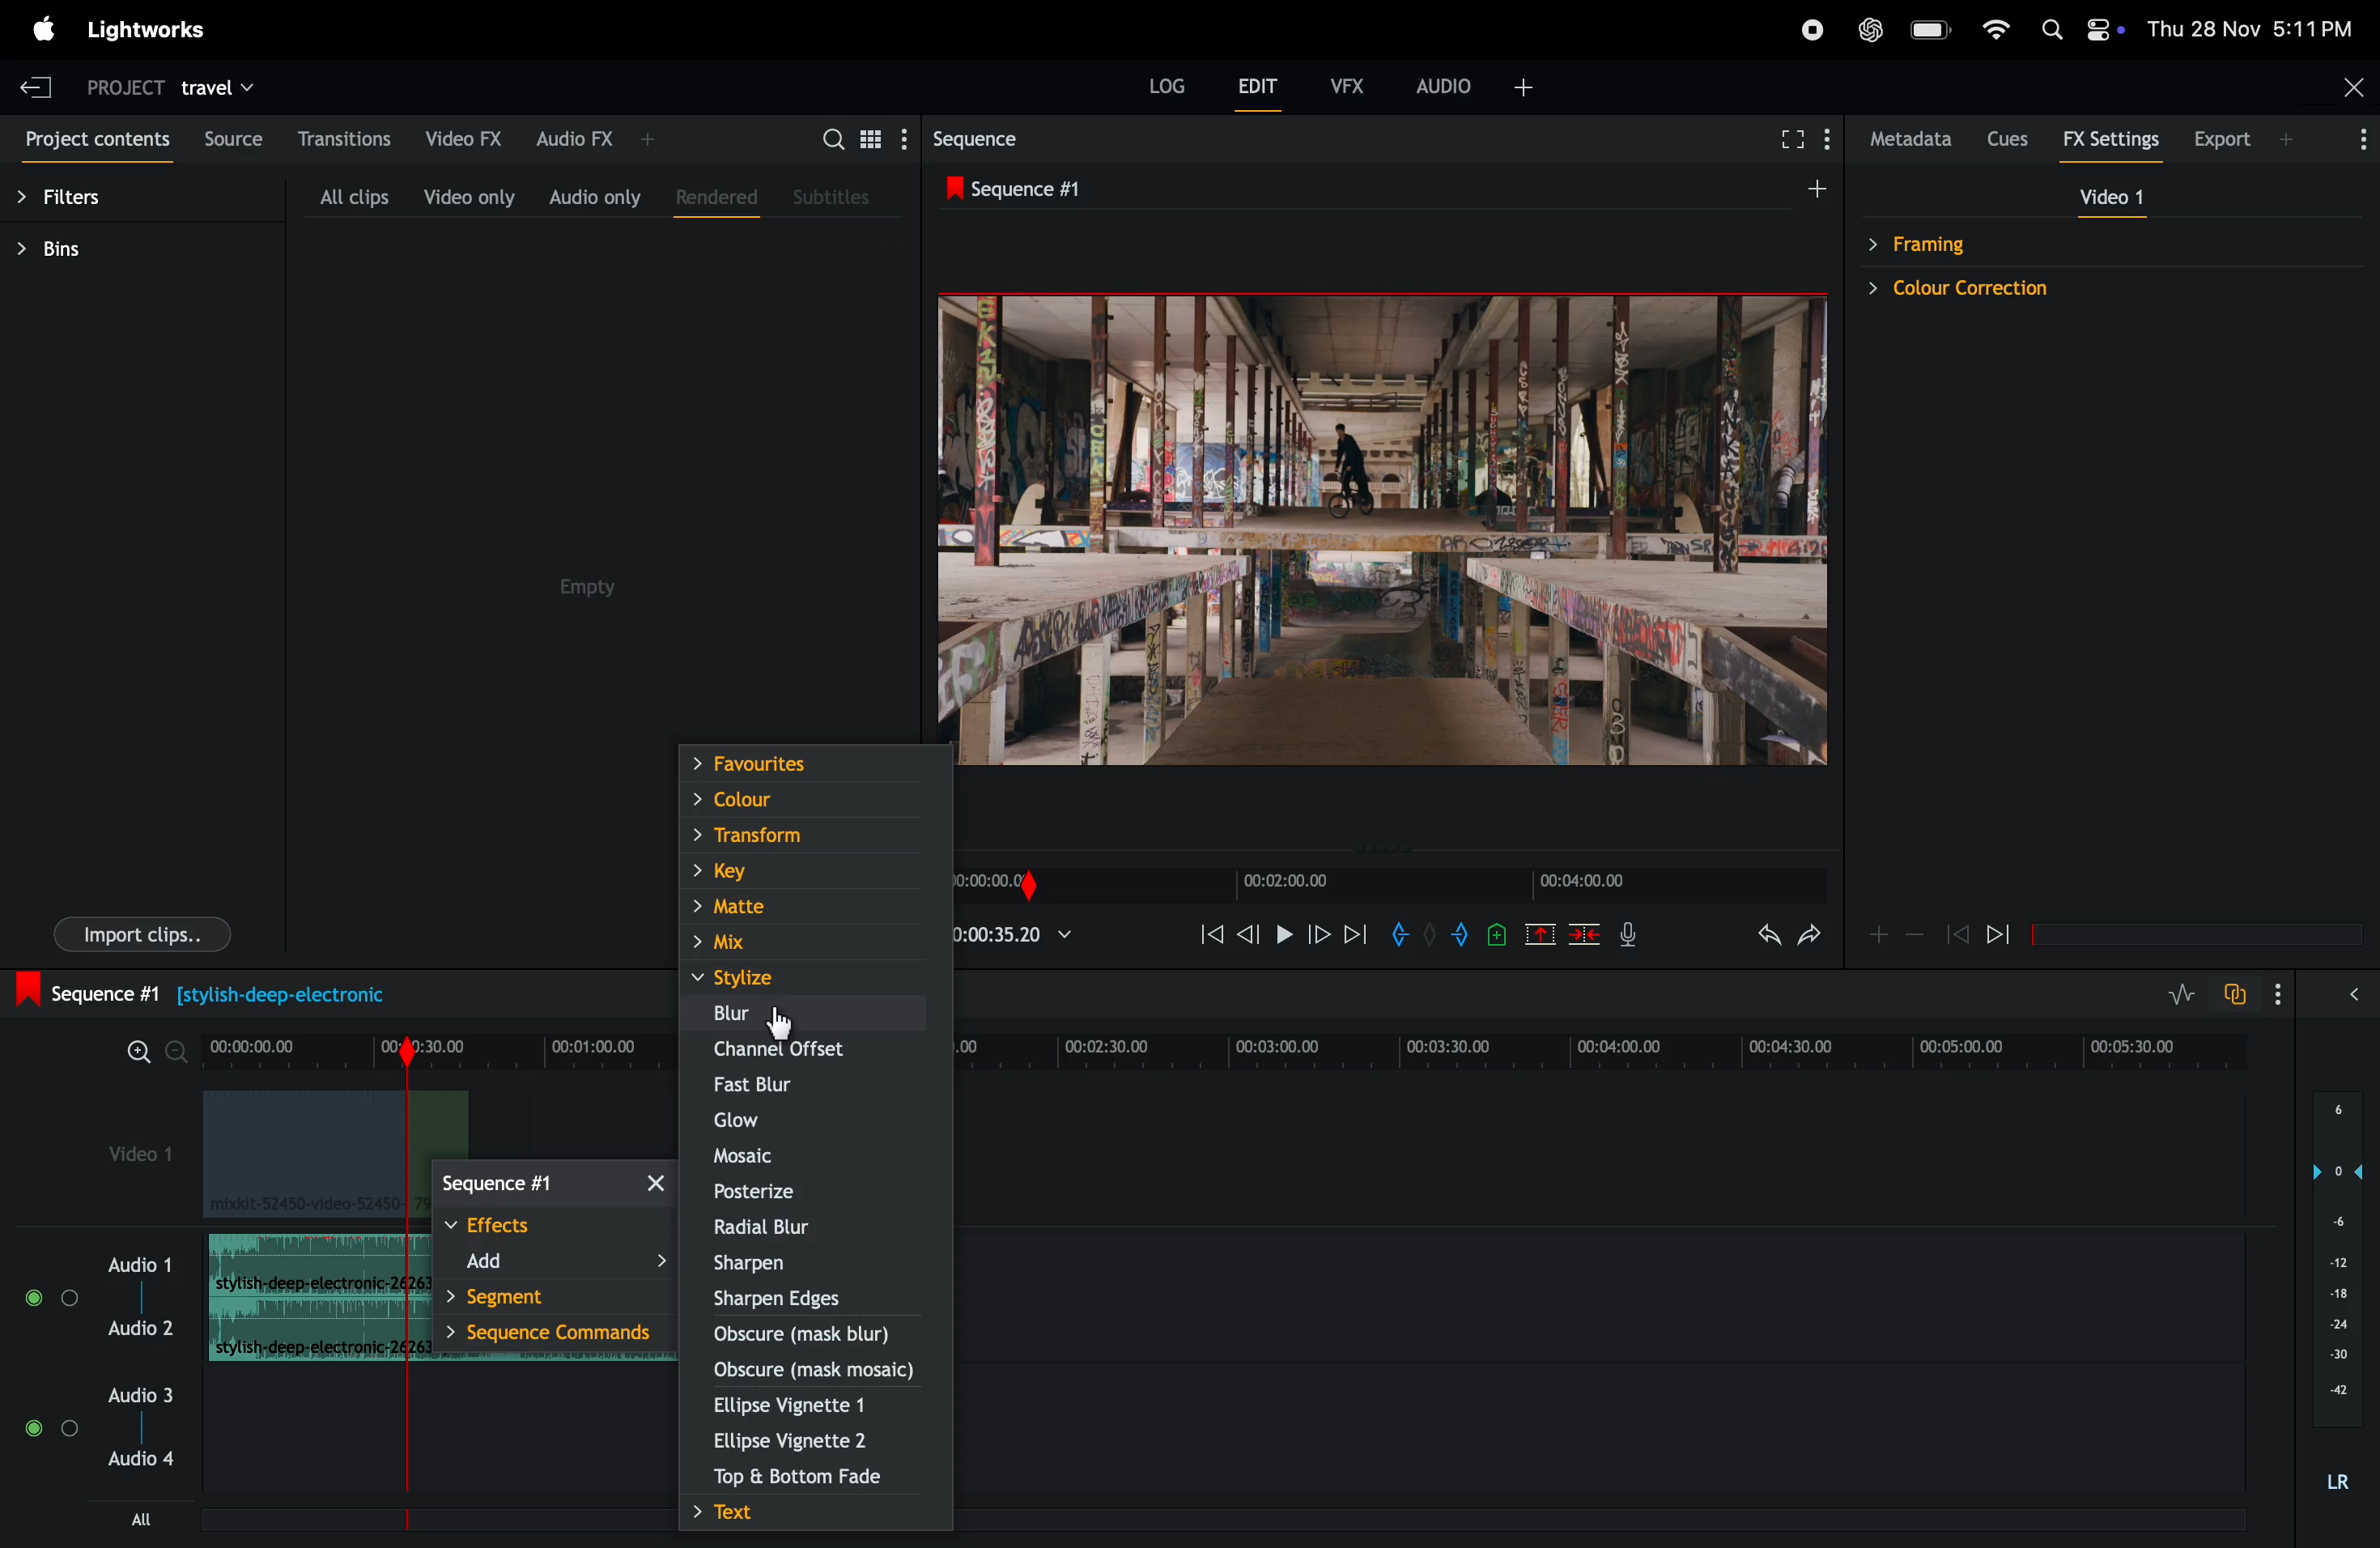  I want to click on vfx, so click(1348, 84).